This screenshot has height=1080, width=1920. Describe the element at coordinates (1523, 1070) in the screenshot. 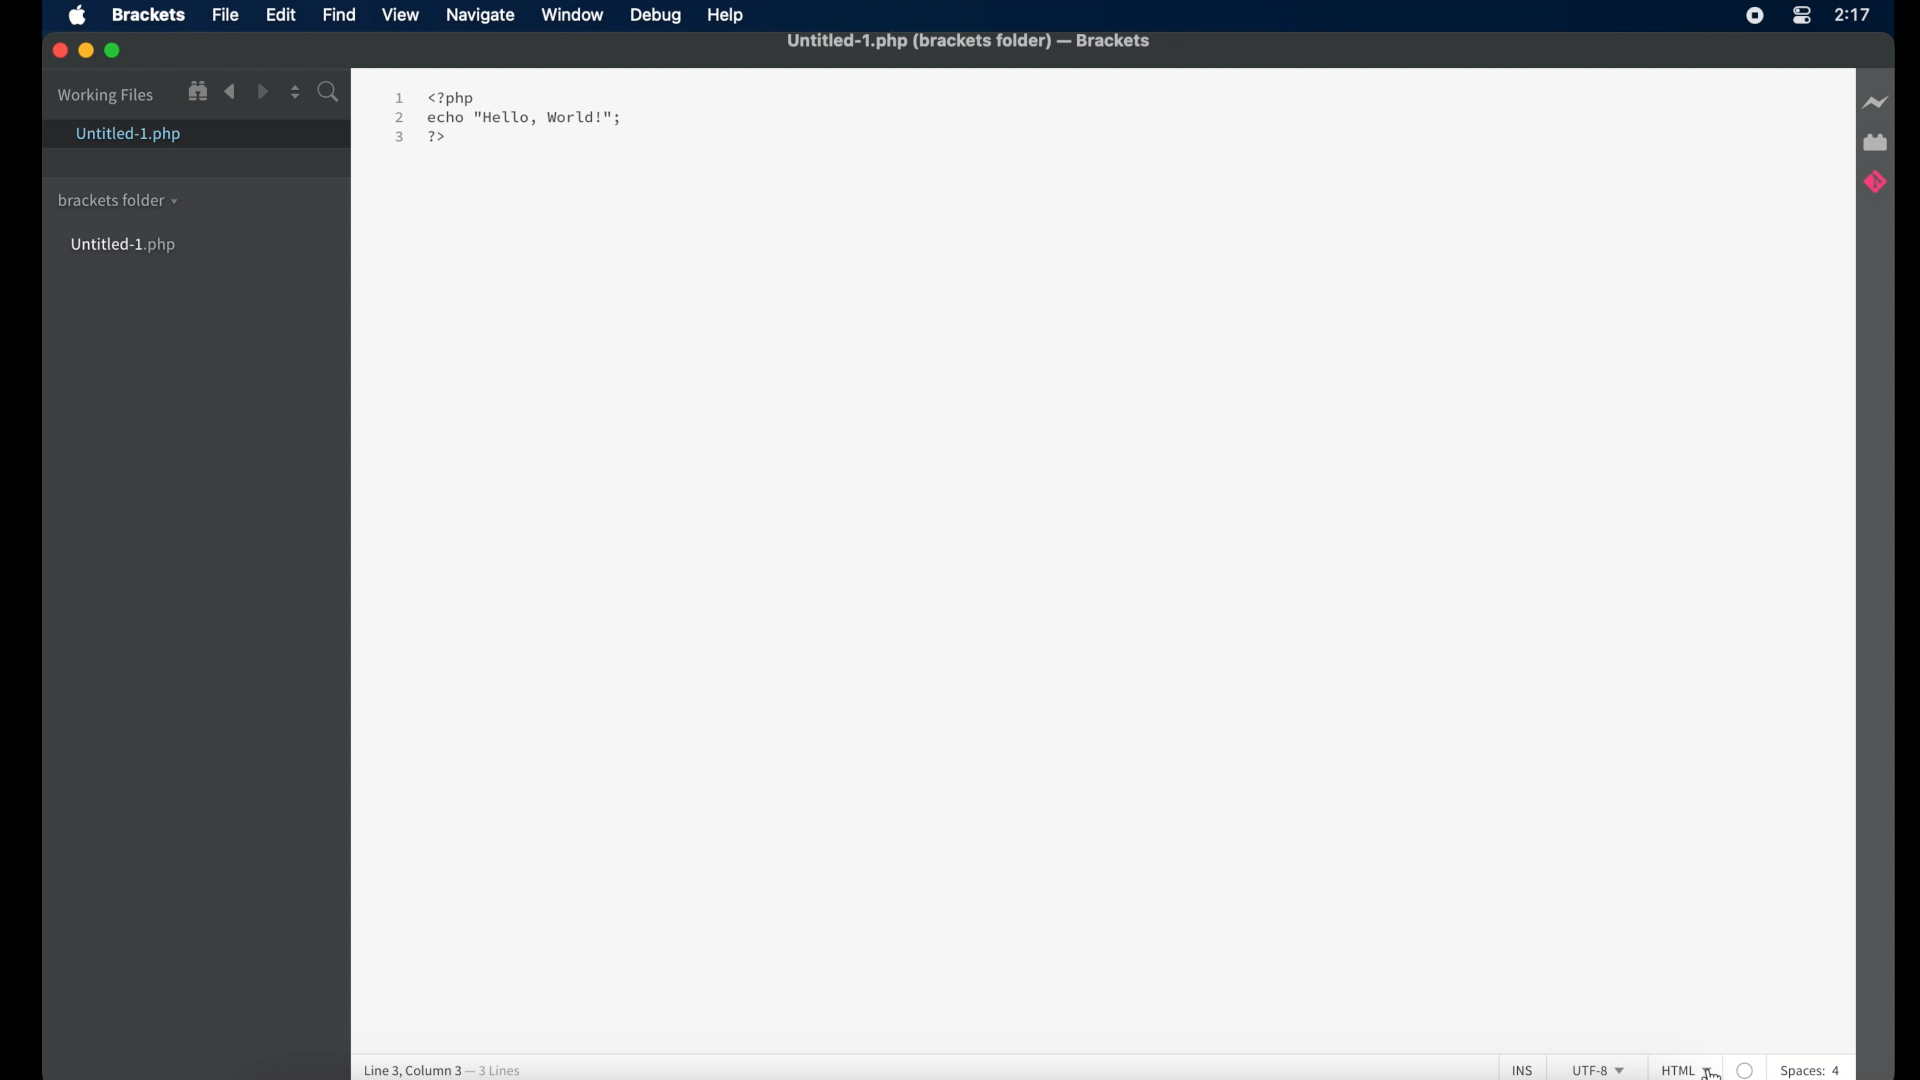

I see `INS` at that location.